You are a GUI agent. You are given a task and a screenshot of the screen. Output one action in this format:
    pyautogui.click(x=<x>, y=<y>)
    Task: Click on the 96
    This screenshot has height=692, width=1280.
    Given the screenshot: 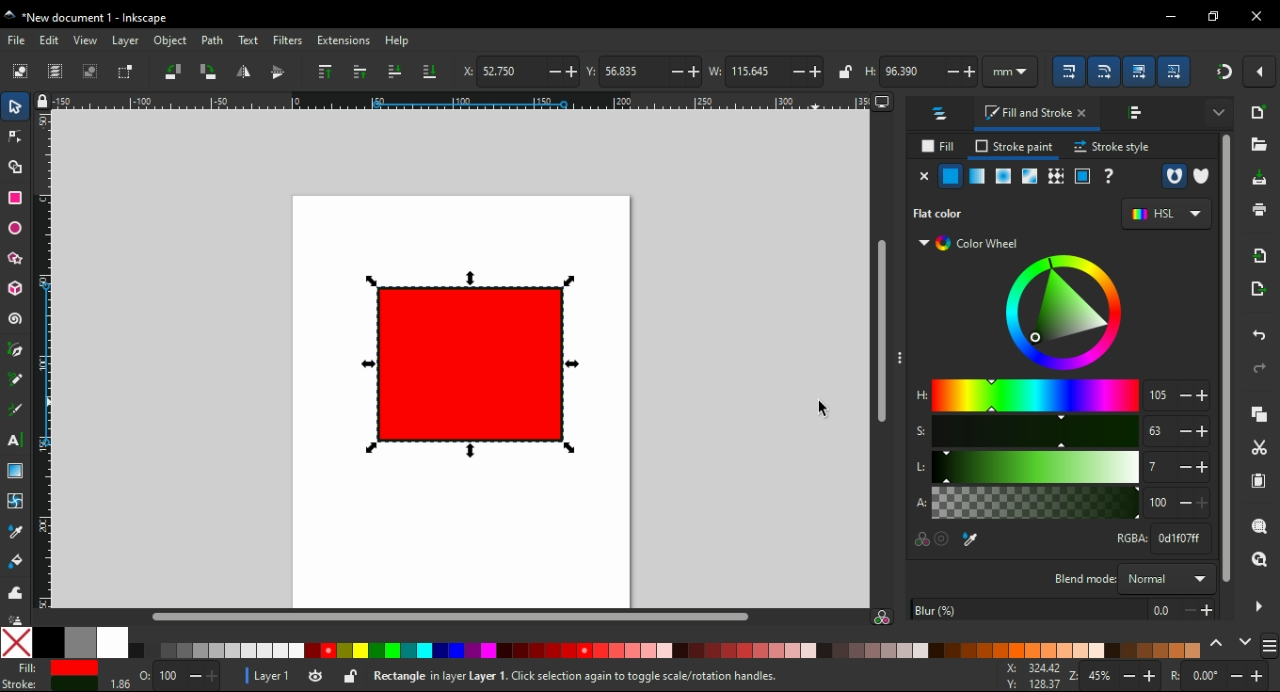 What is the action you would take?
    pyautogui.click(x=912, y=71)
    